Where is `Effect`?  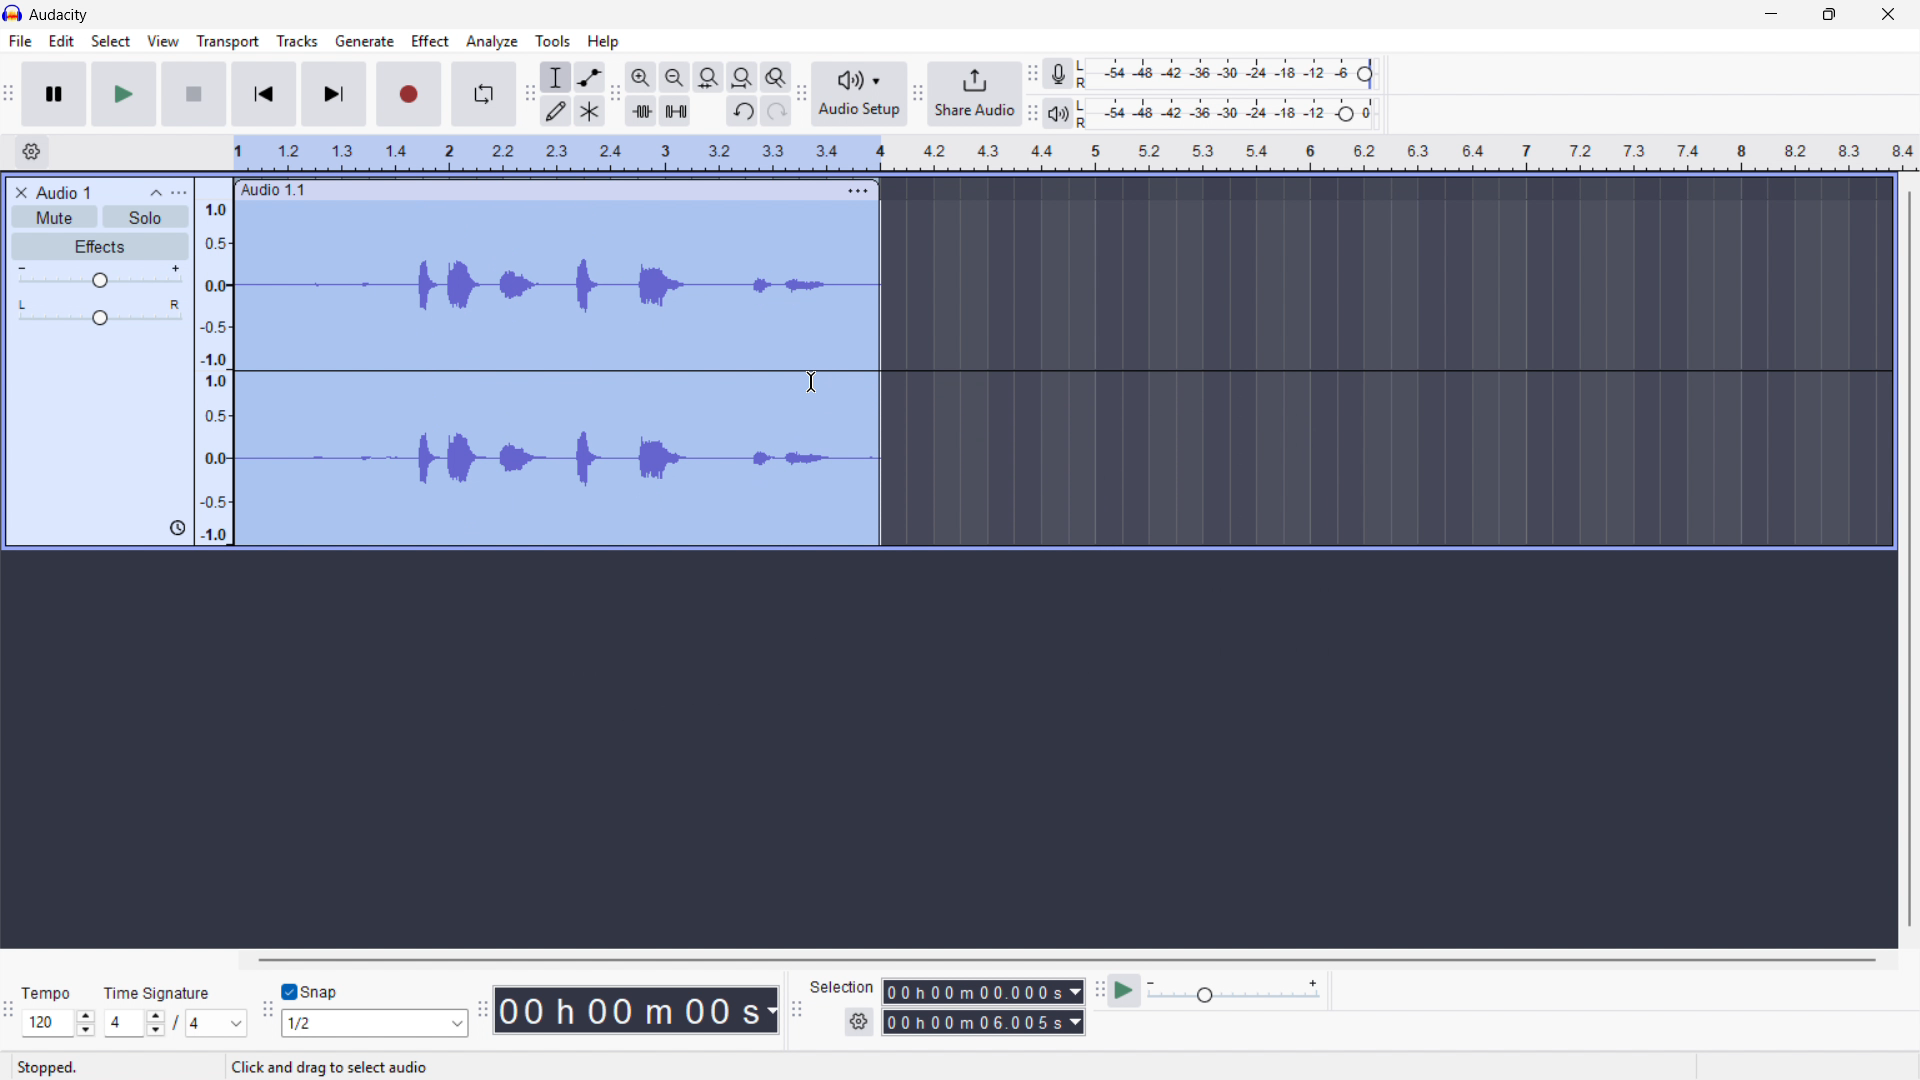 Effect is located at coordinates (431, 42).